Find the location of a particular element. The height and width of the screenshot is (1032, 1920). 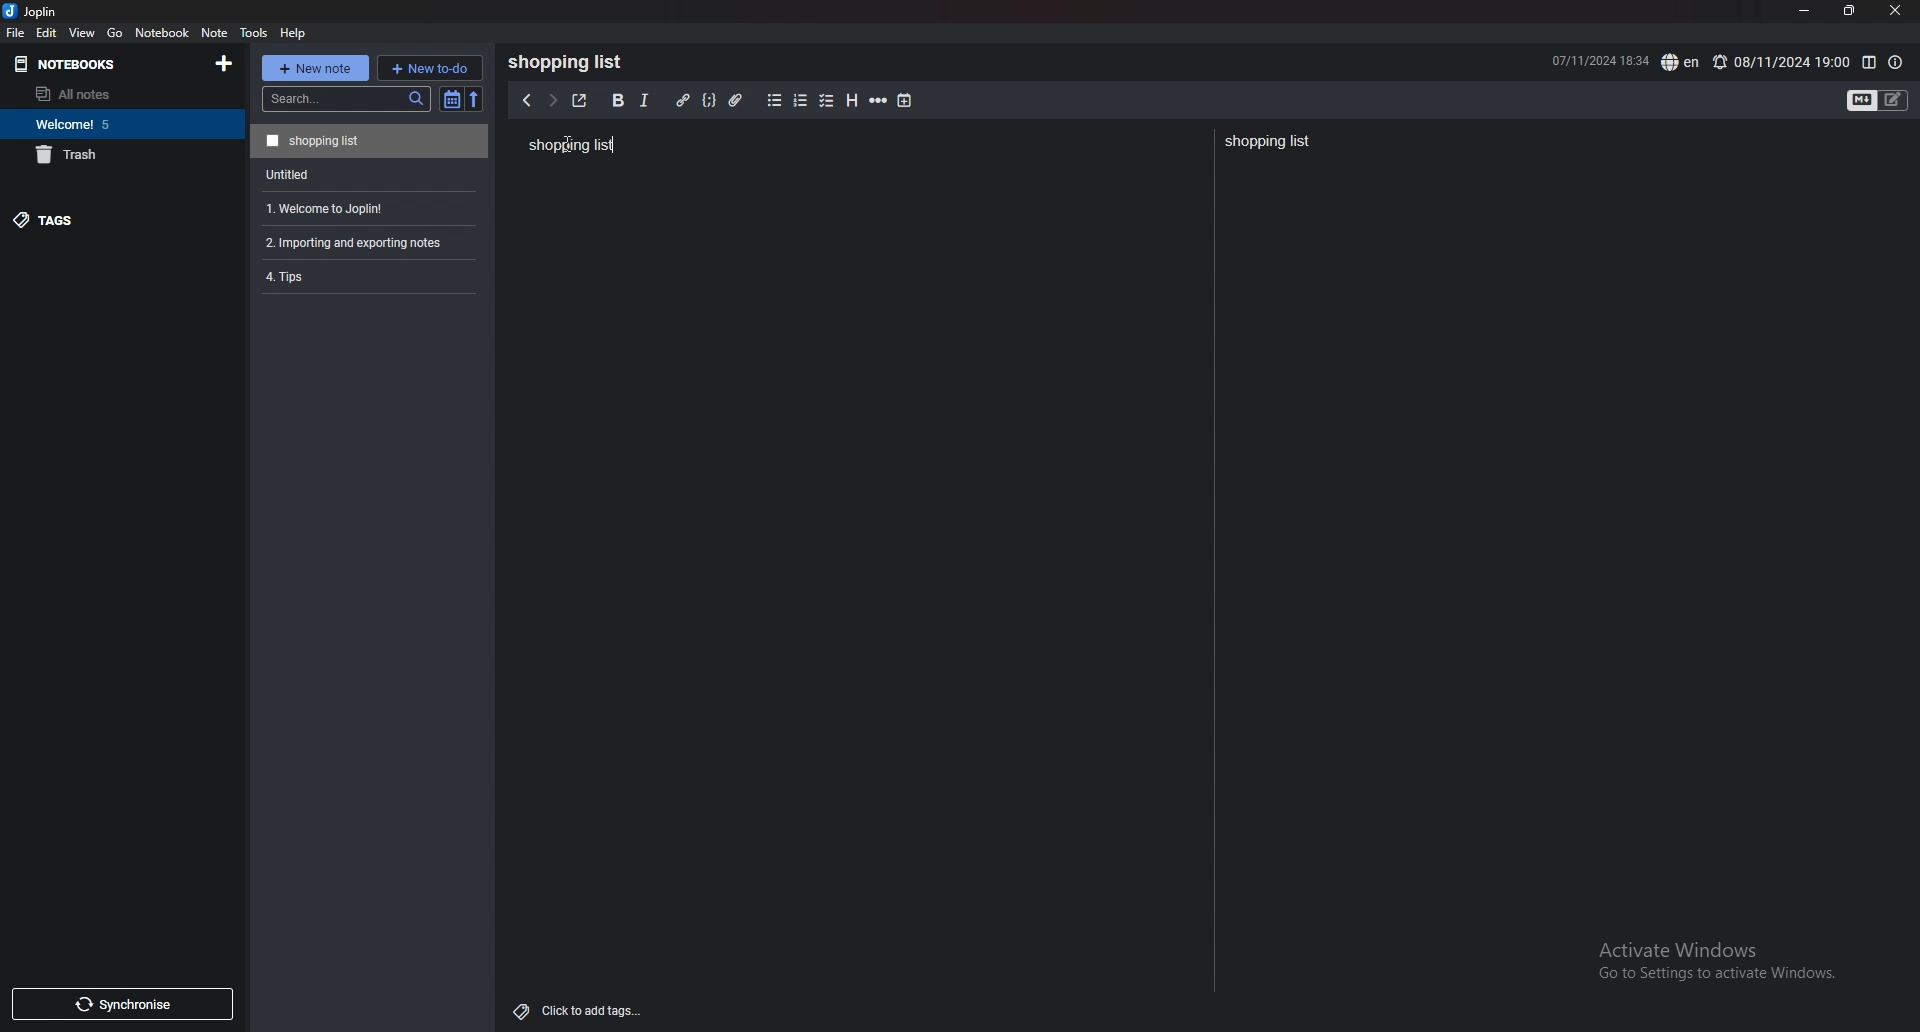

Untitled is located at coordinates (366, 173).